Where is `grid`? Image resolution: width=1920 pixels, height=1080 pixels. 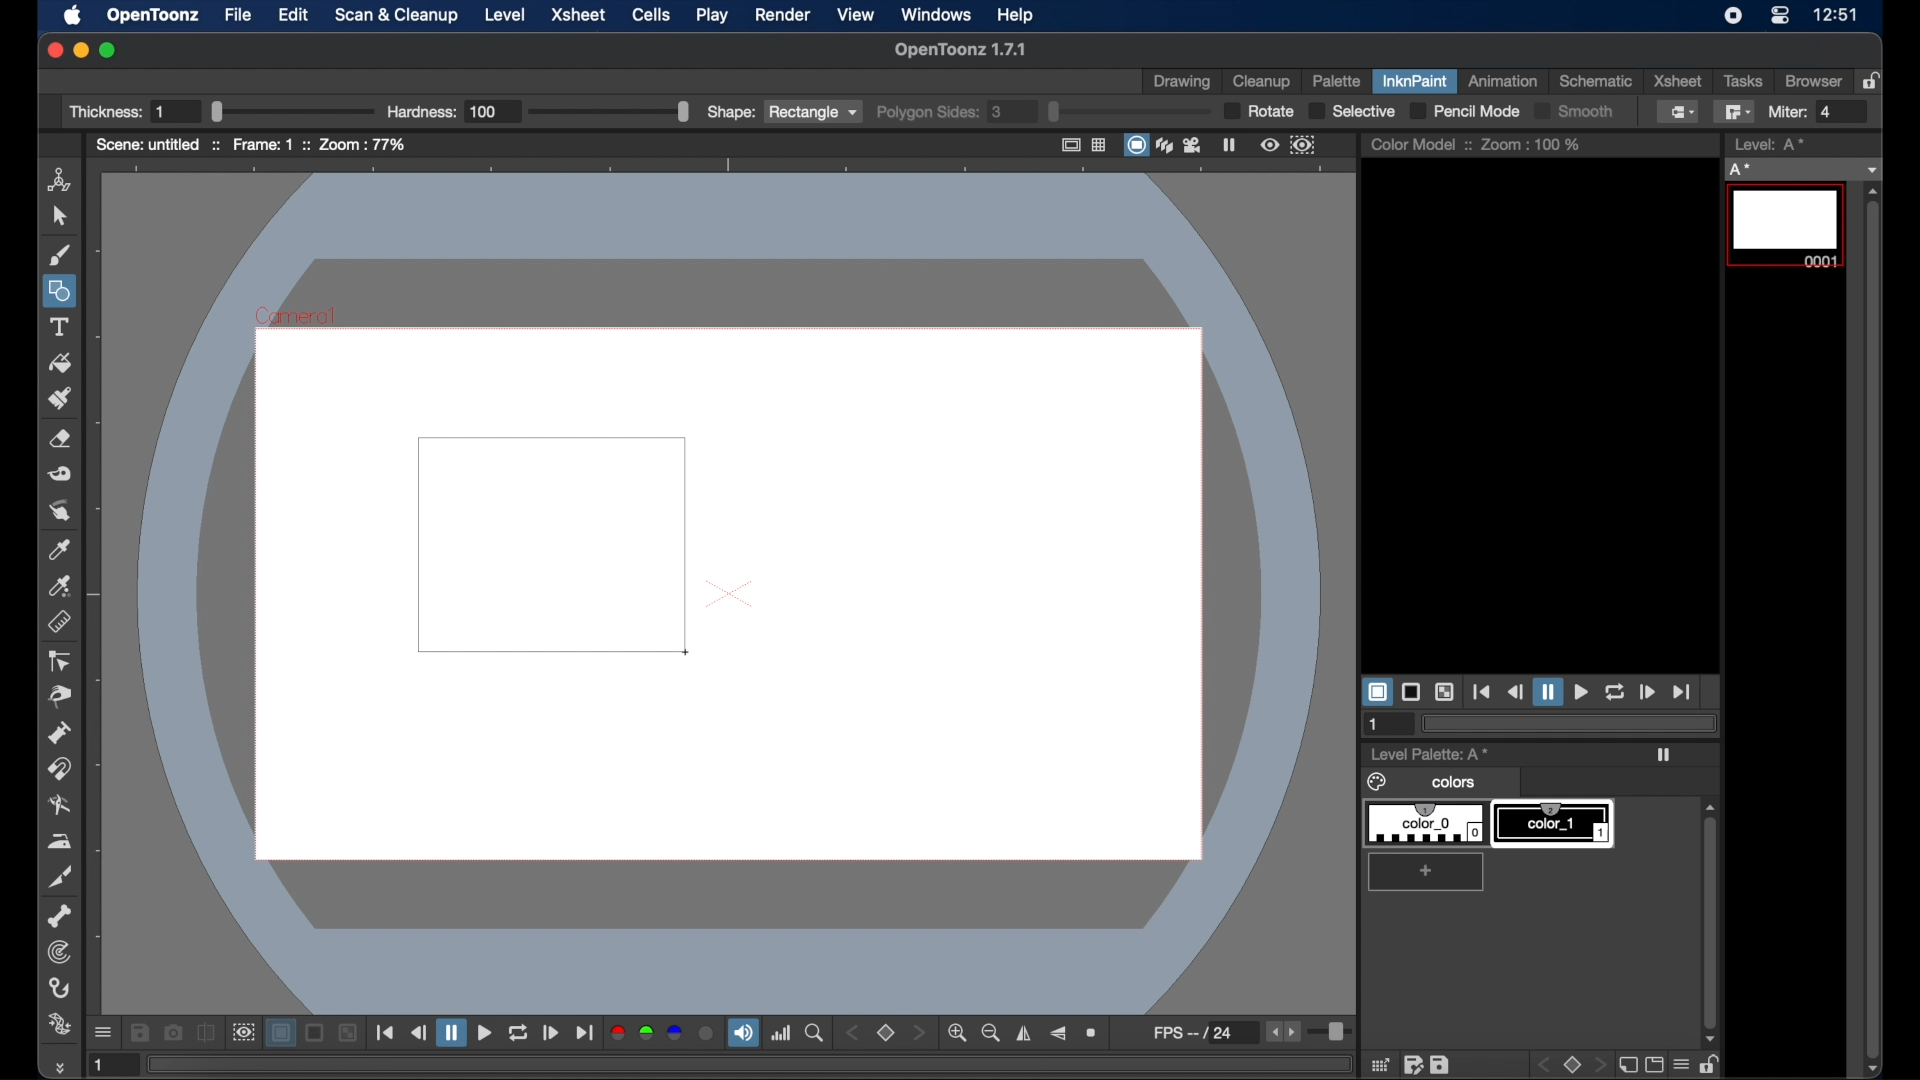
grid is located at coordinates (1381, 1064).